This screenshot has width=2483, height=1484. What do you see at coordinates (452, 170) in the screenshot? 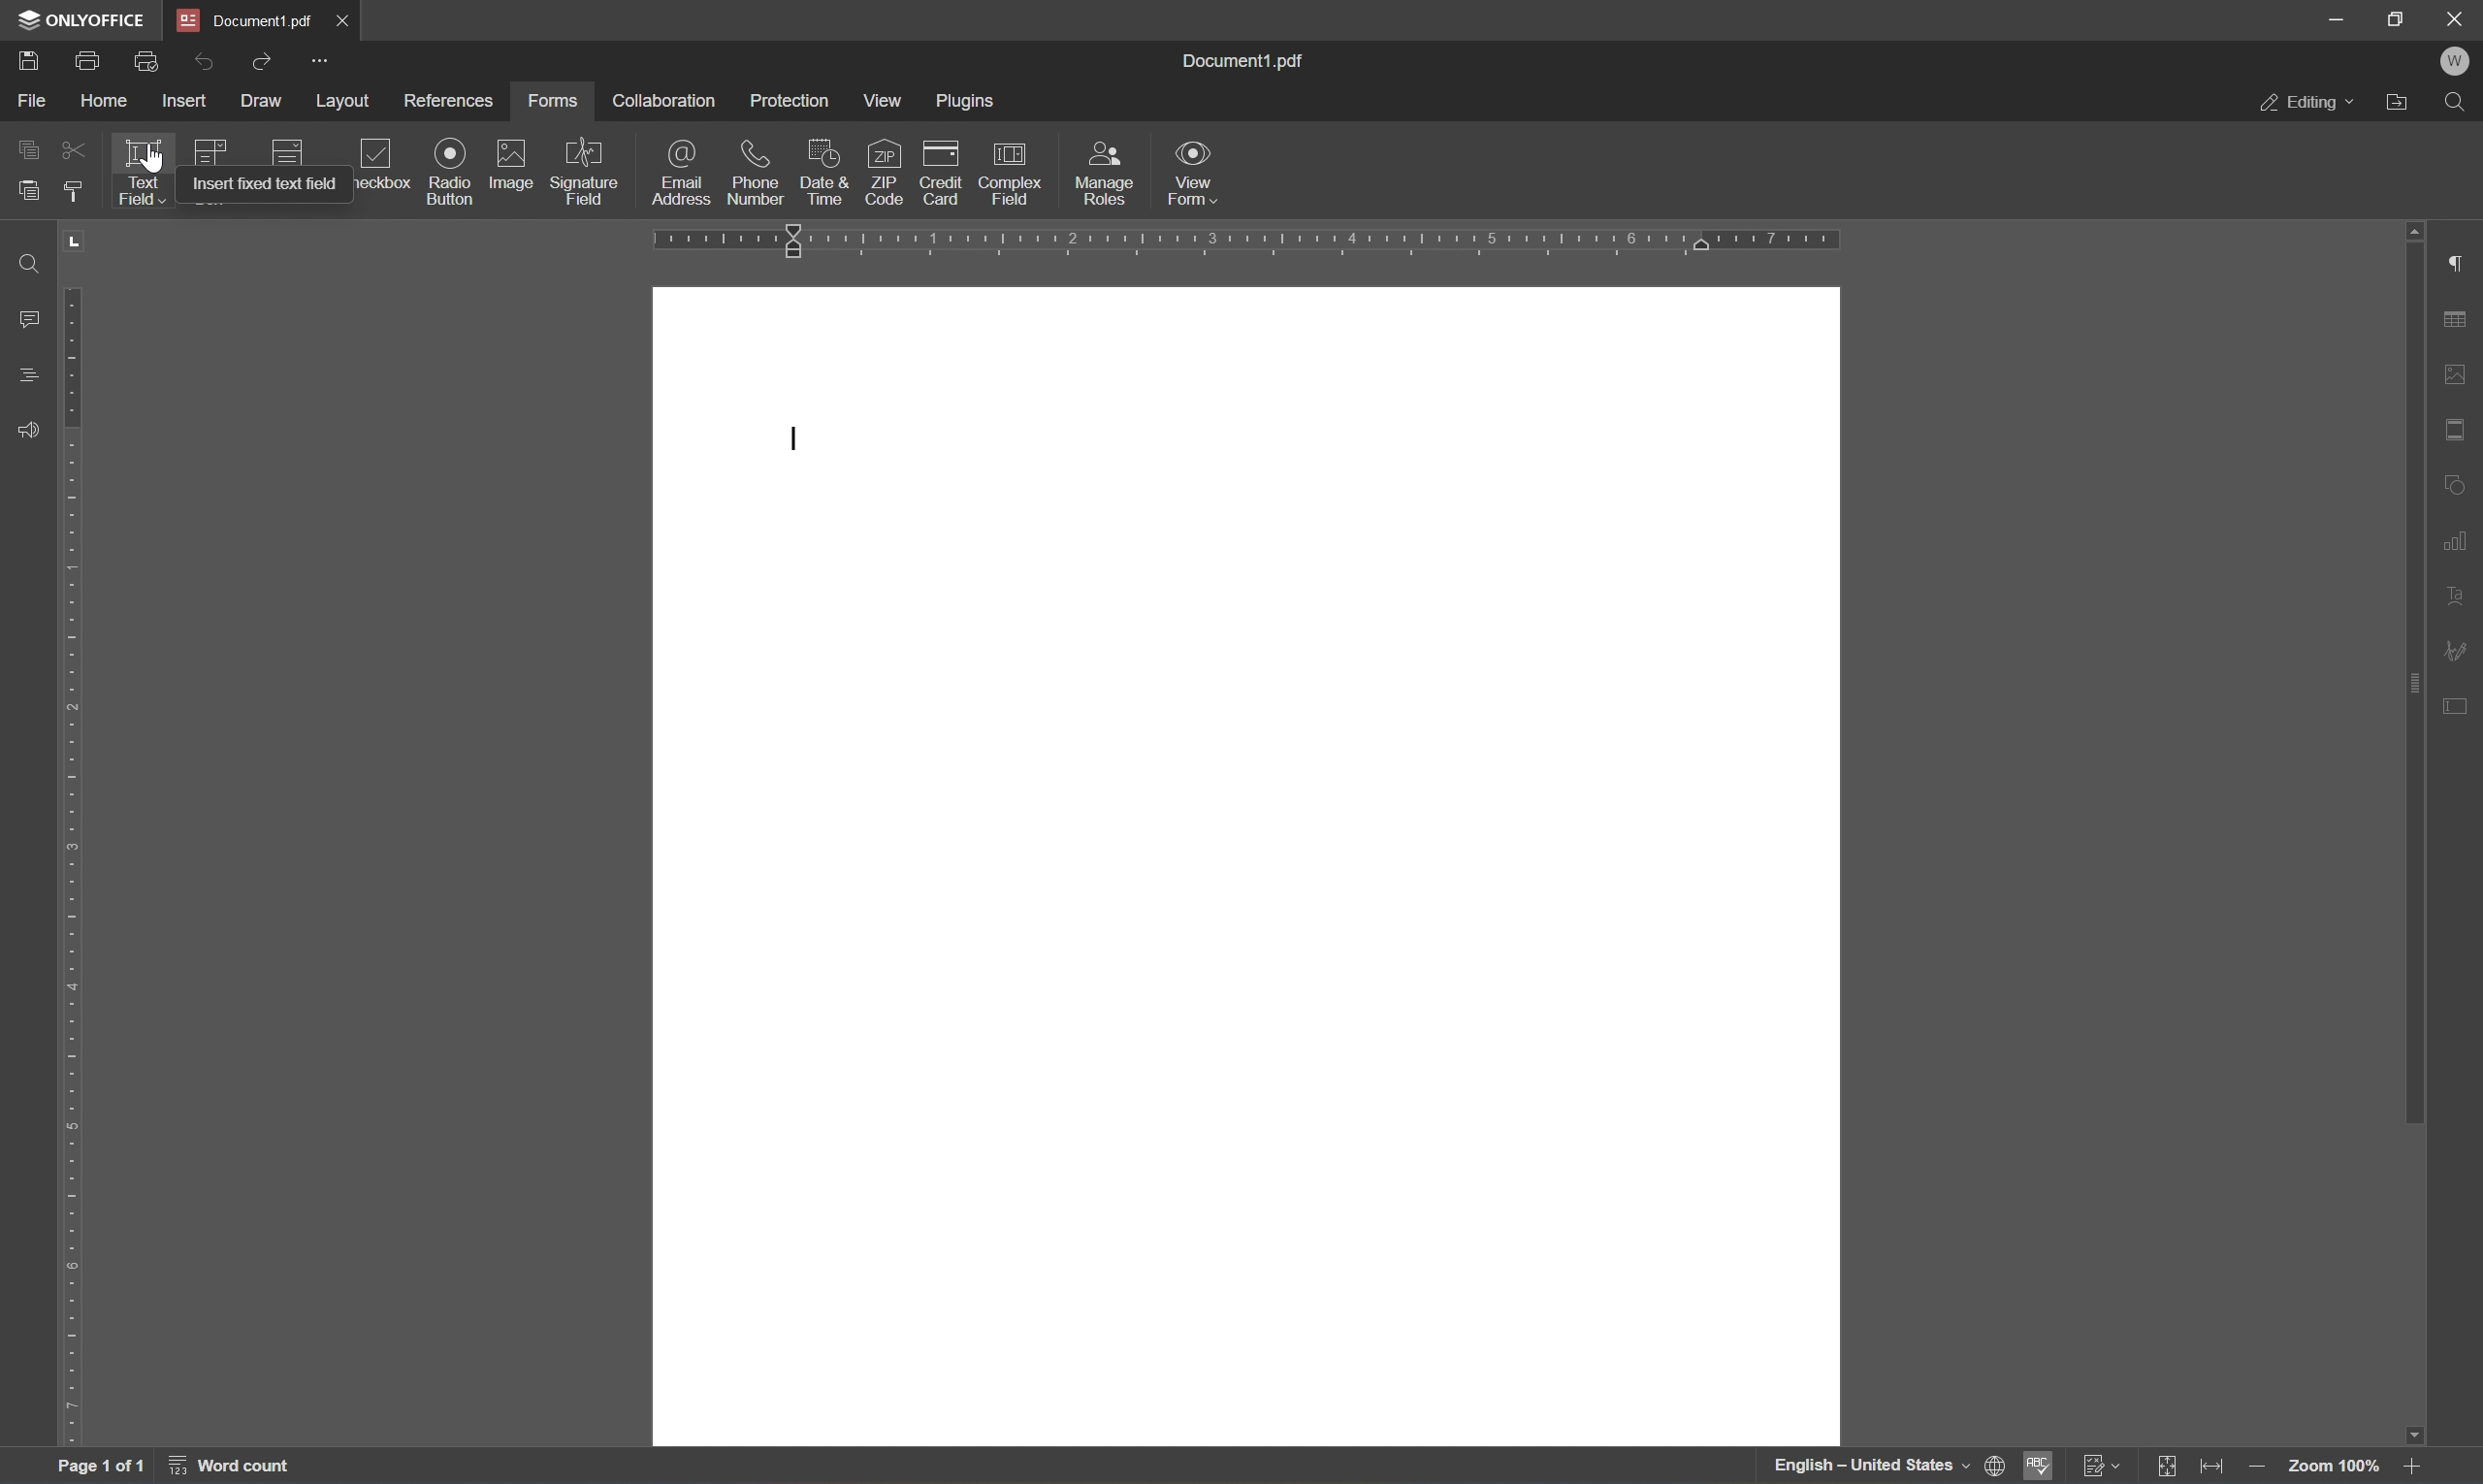
I see `radio button` at bounding box center [452, 170].